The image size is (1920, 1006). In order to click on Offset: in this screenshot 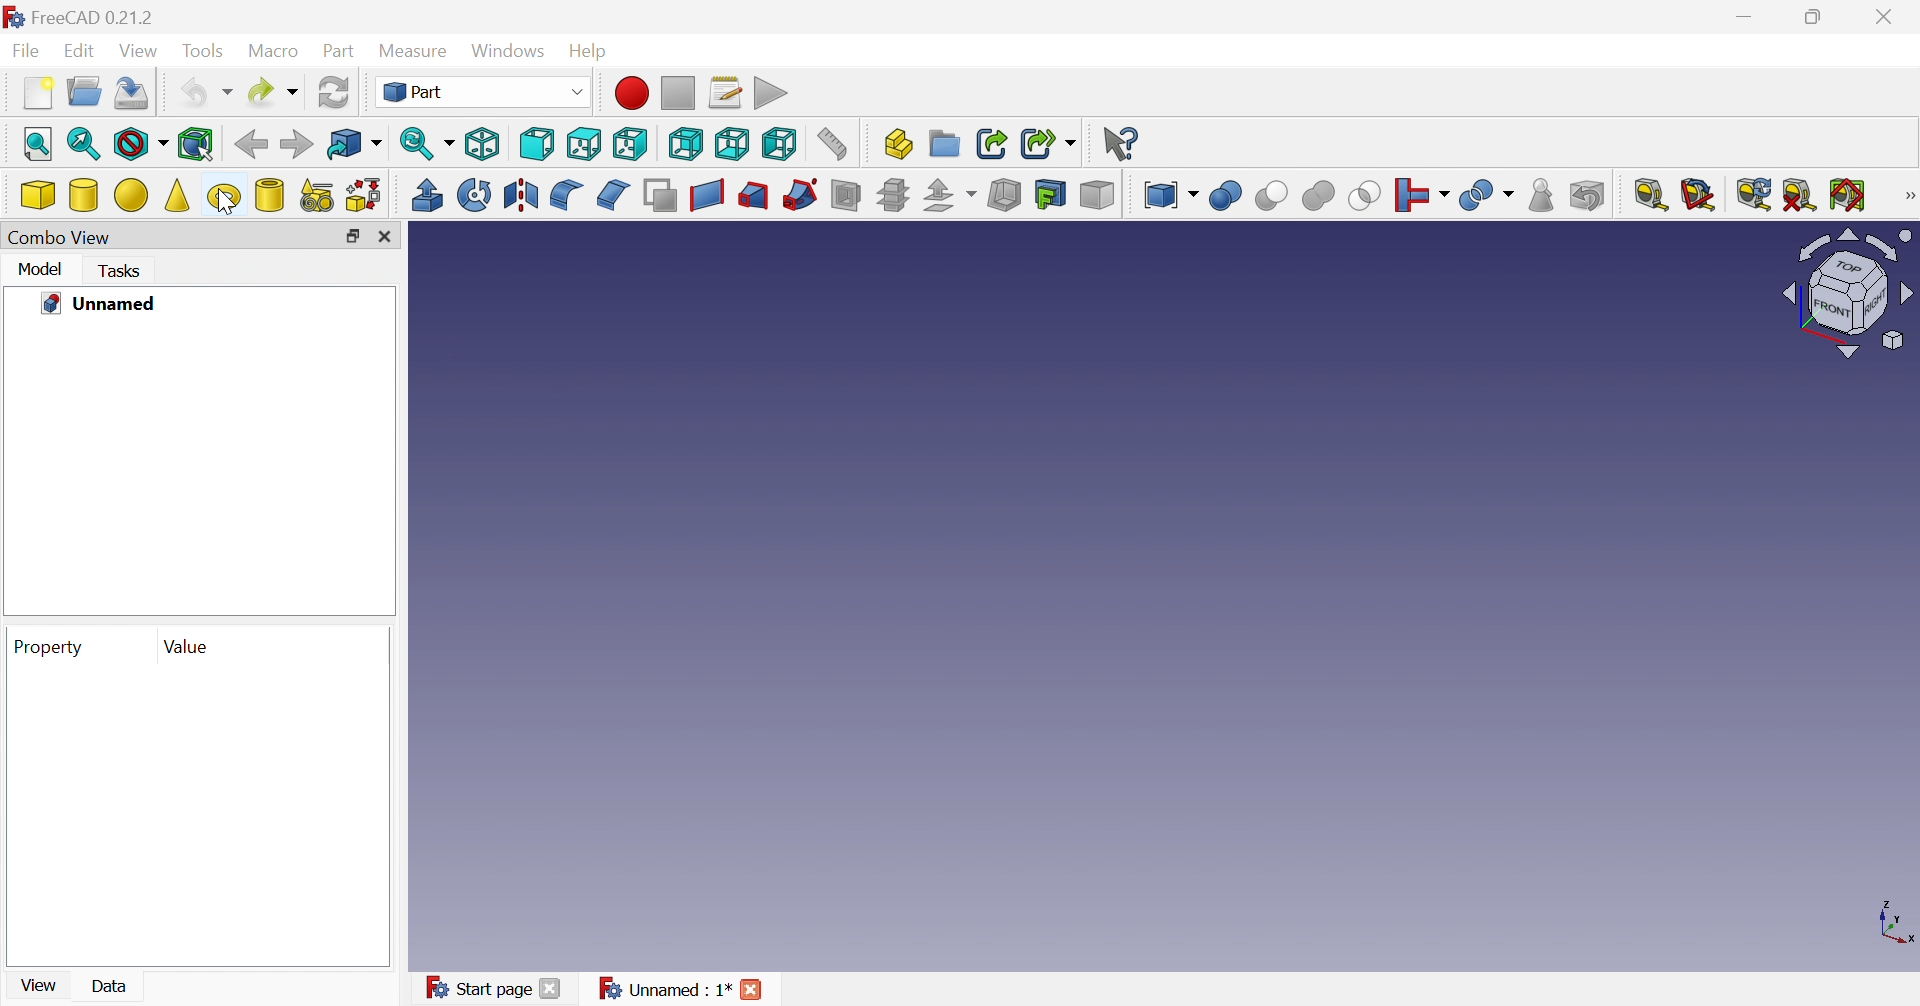, I will do `click(948, 195)`.